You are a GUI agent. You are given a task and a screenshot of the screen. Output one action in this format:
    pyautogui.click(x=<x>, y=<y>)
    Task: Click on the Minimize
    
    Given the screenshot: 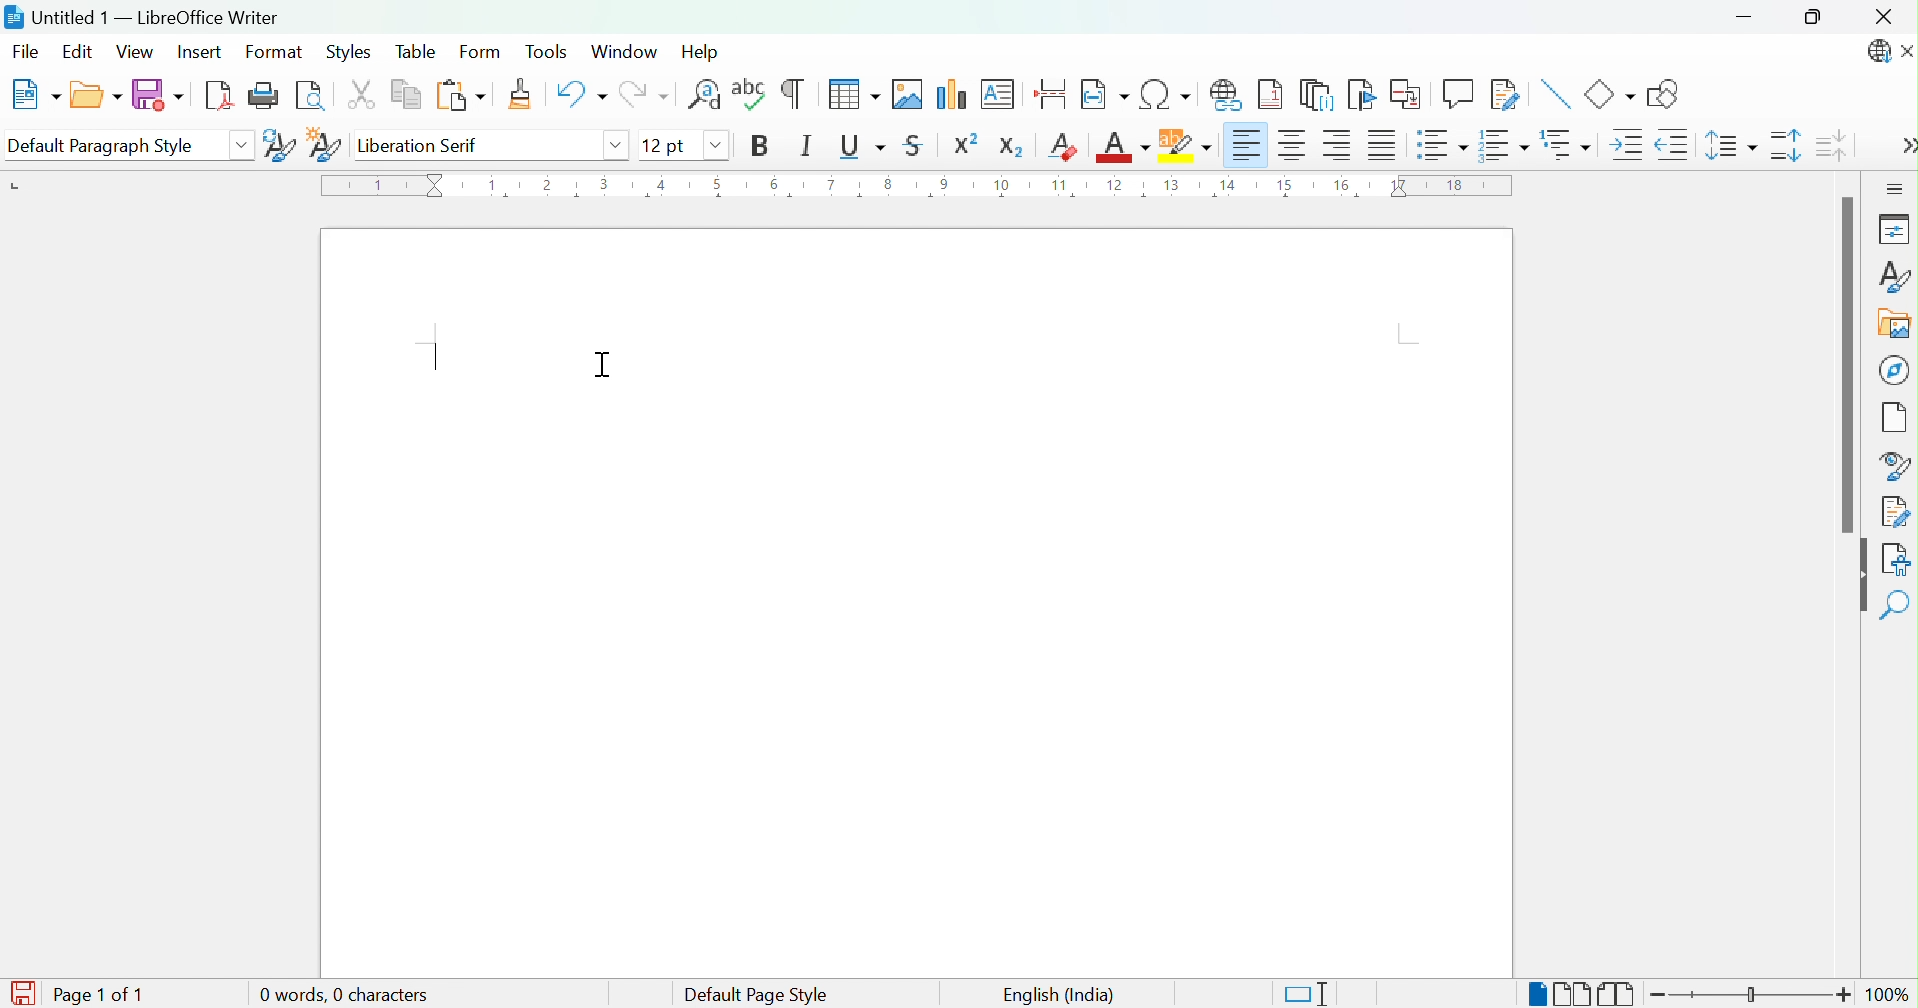 What is the action you would take?
    pyautogui.click(x=1749, y=19)
    